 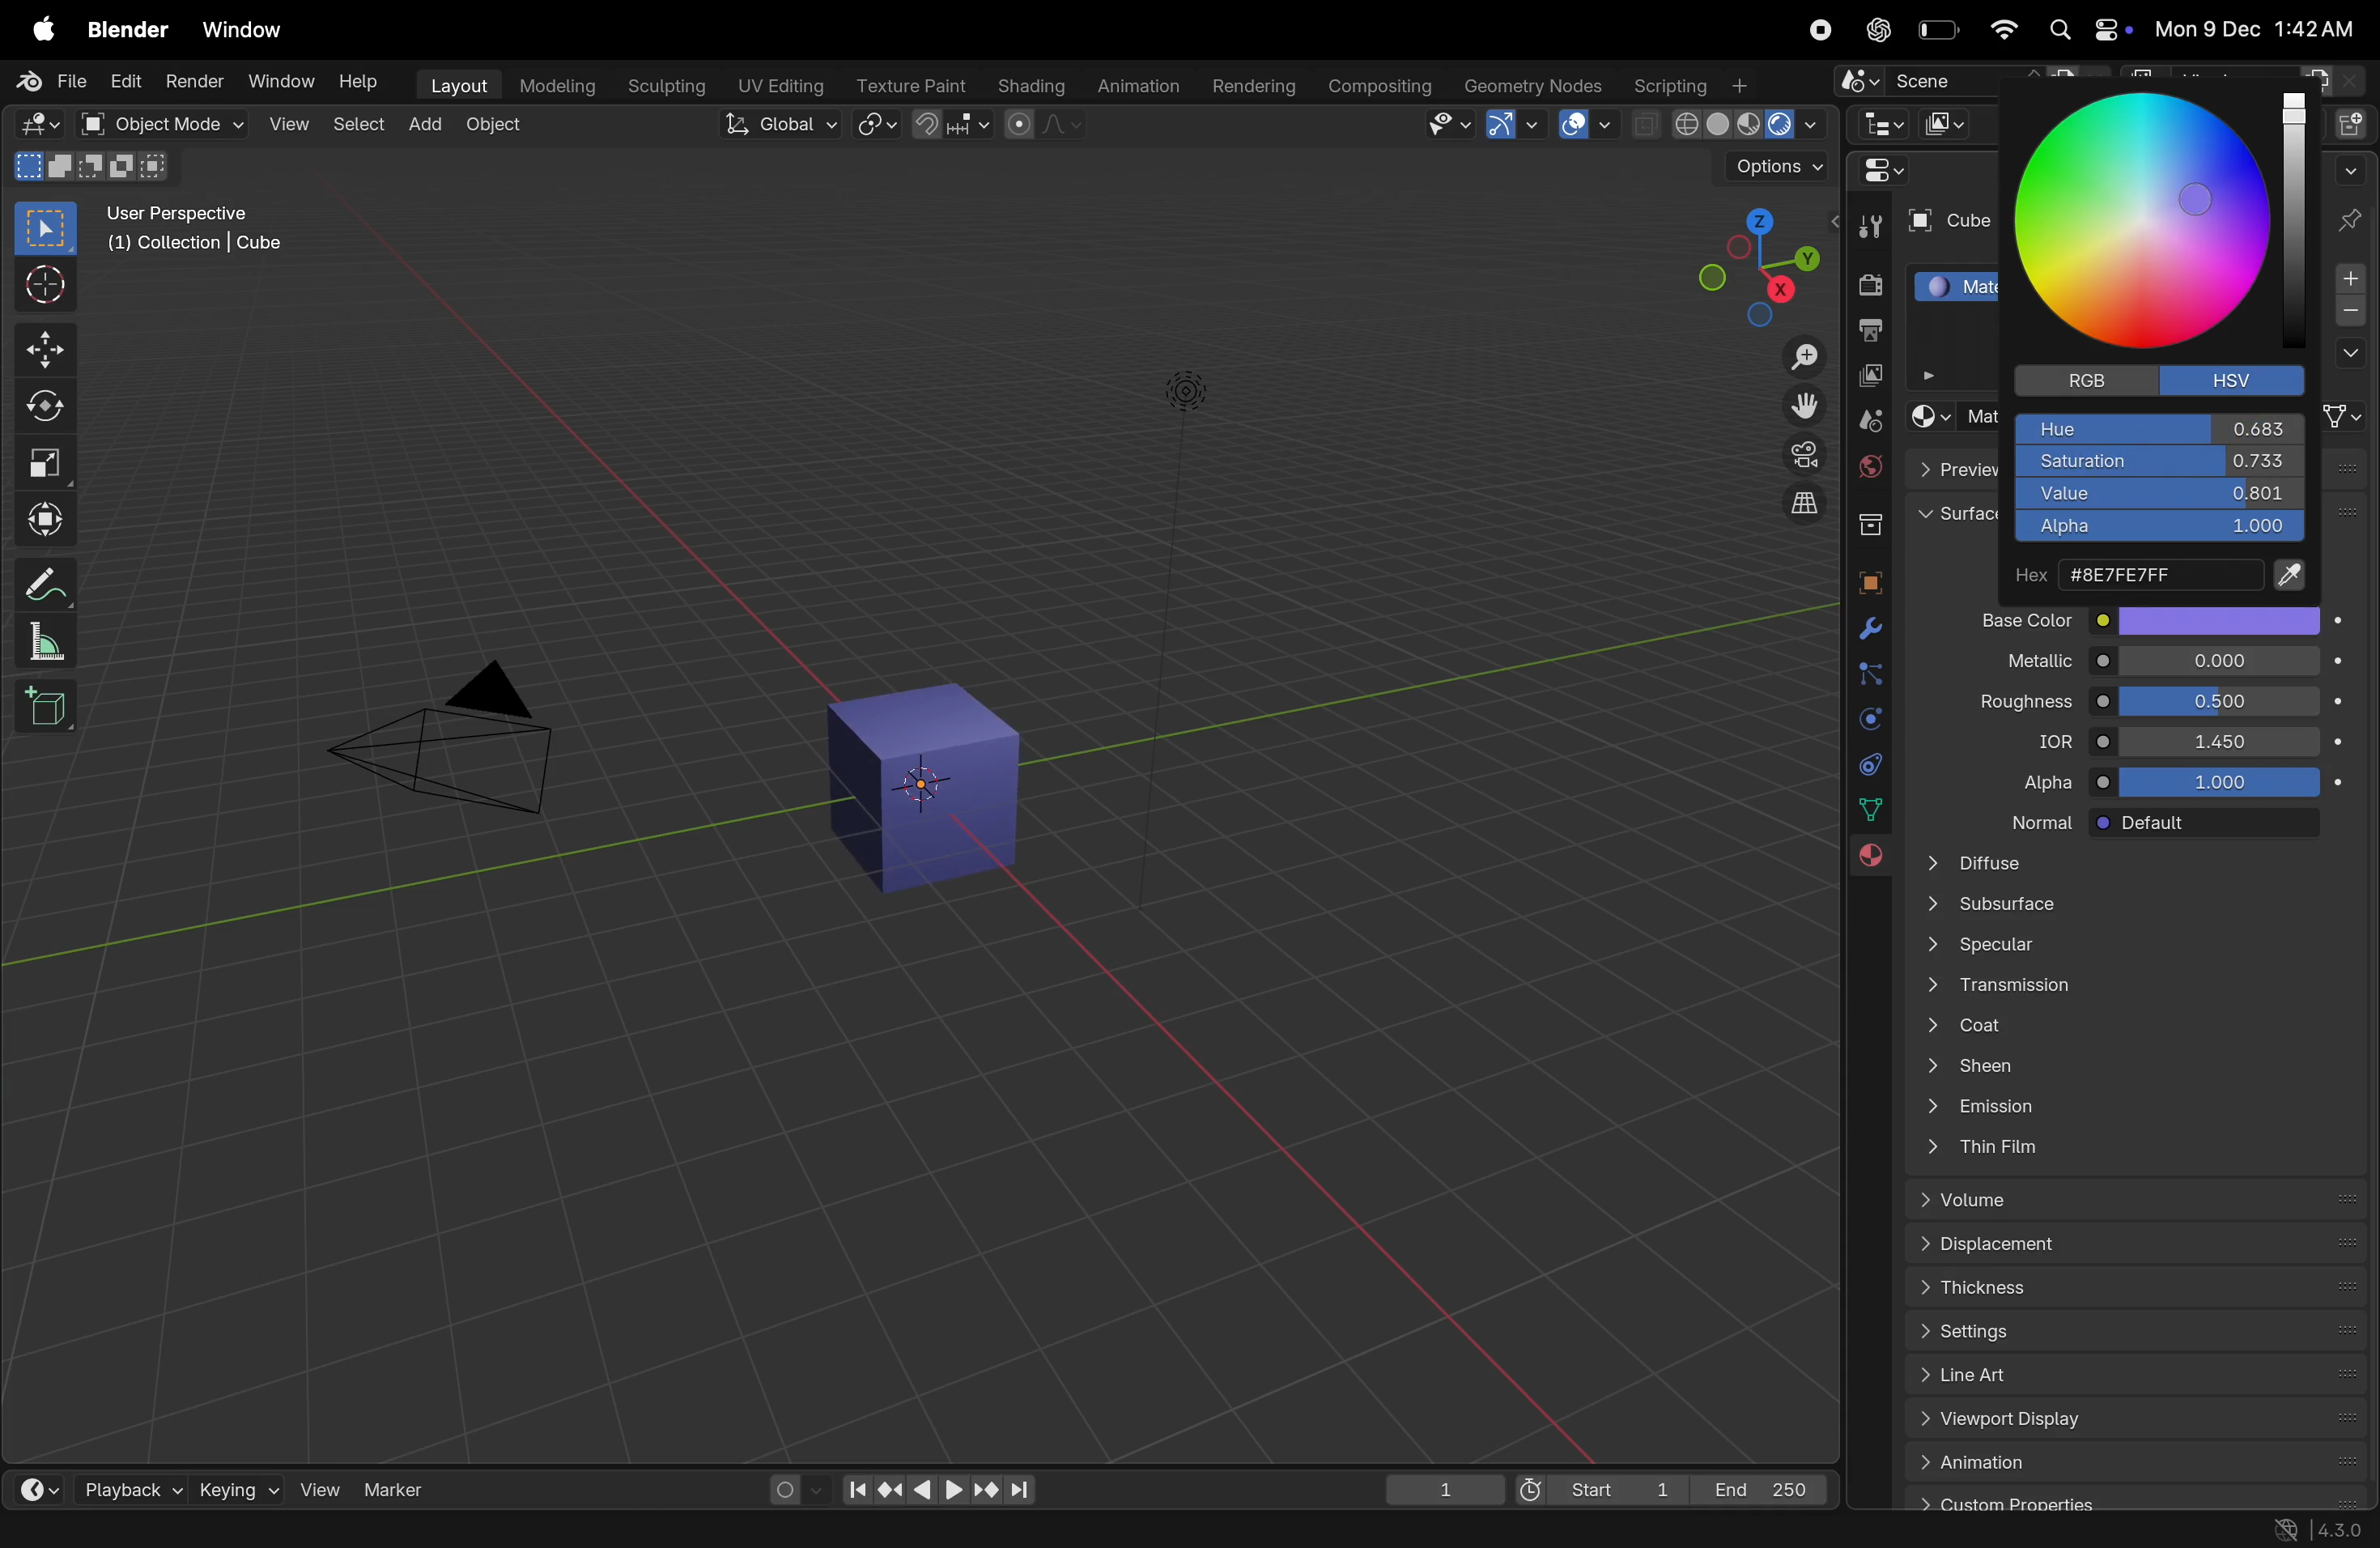 I want to click on rgb, so click(x=2080, y=380).